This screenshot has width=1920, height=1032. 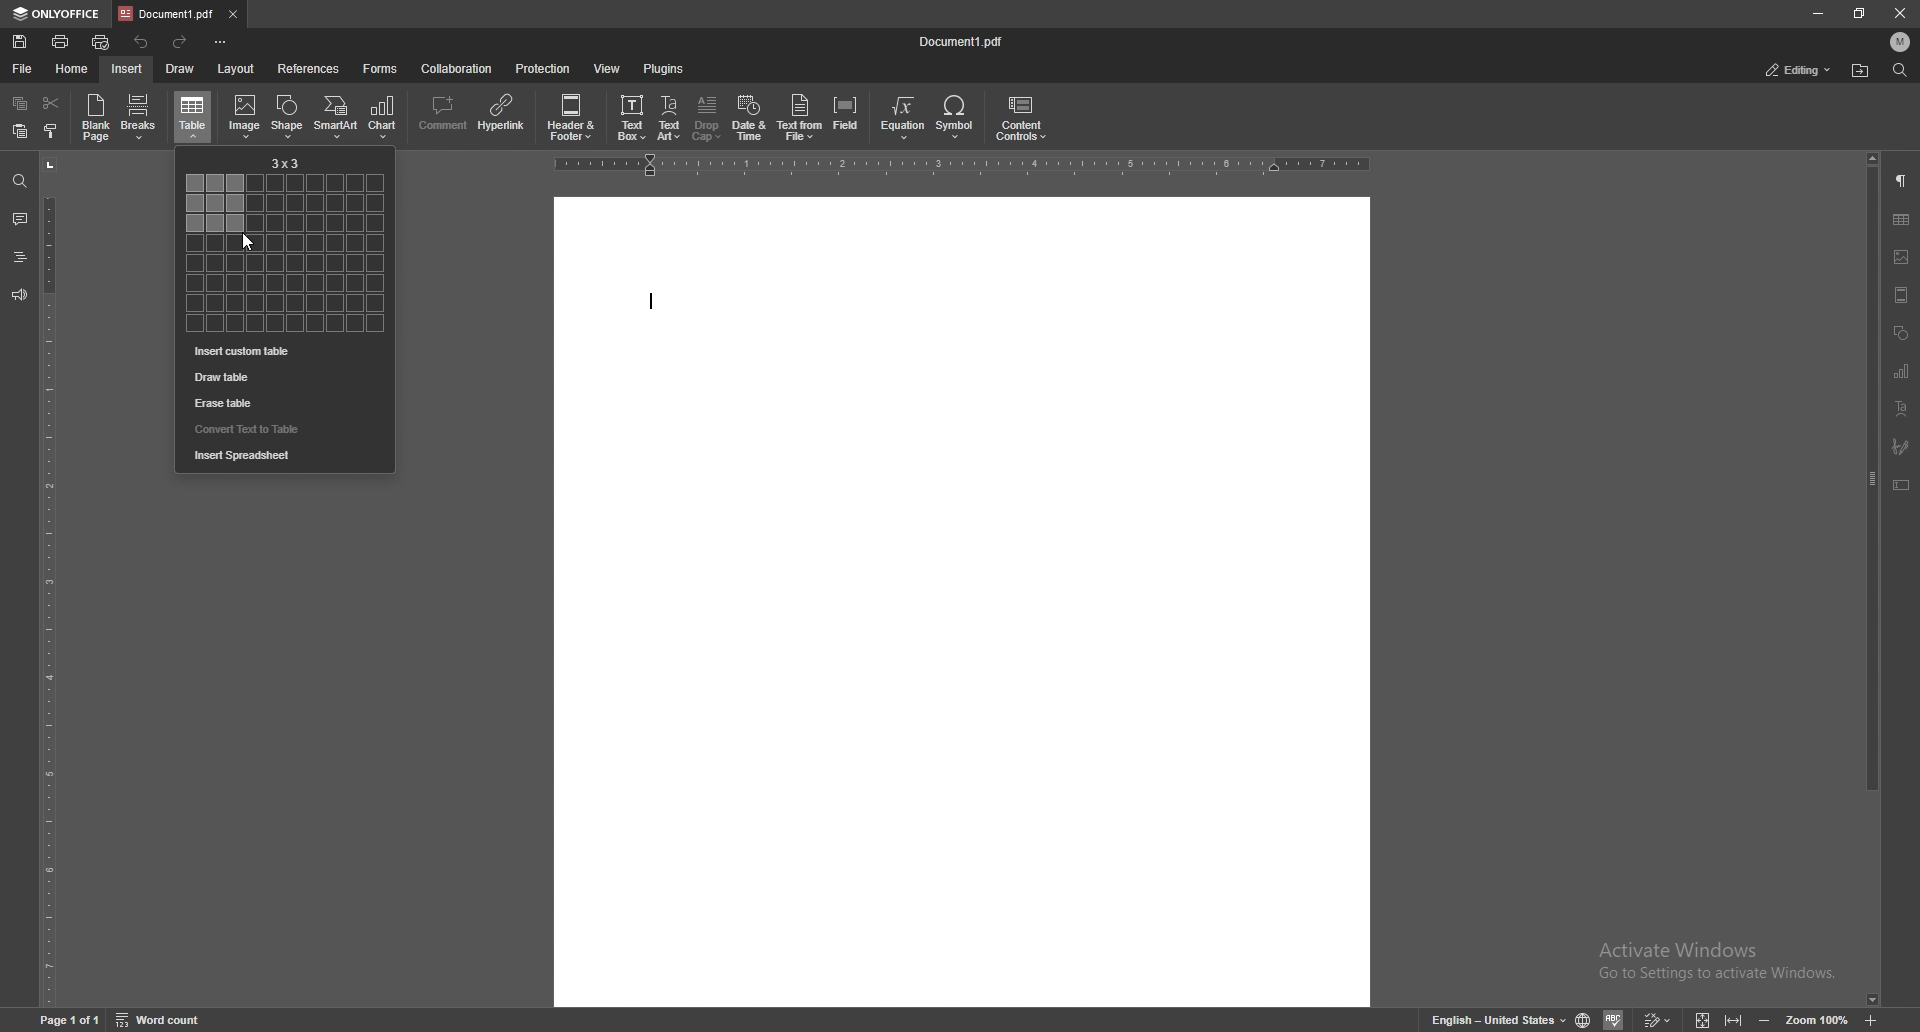 What do you see at coordinates (649, 301) in the screenshot?
I see `text cursor` at bounding box center [649, 301].